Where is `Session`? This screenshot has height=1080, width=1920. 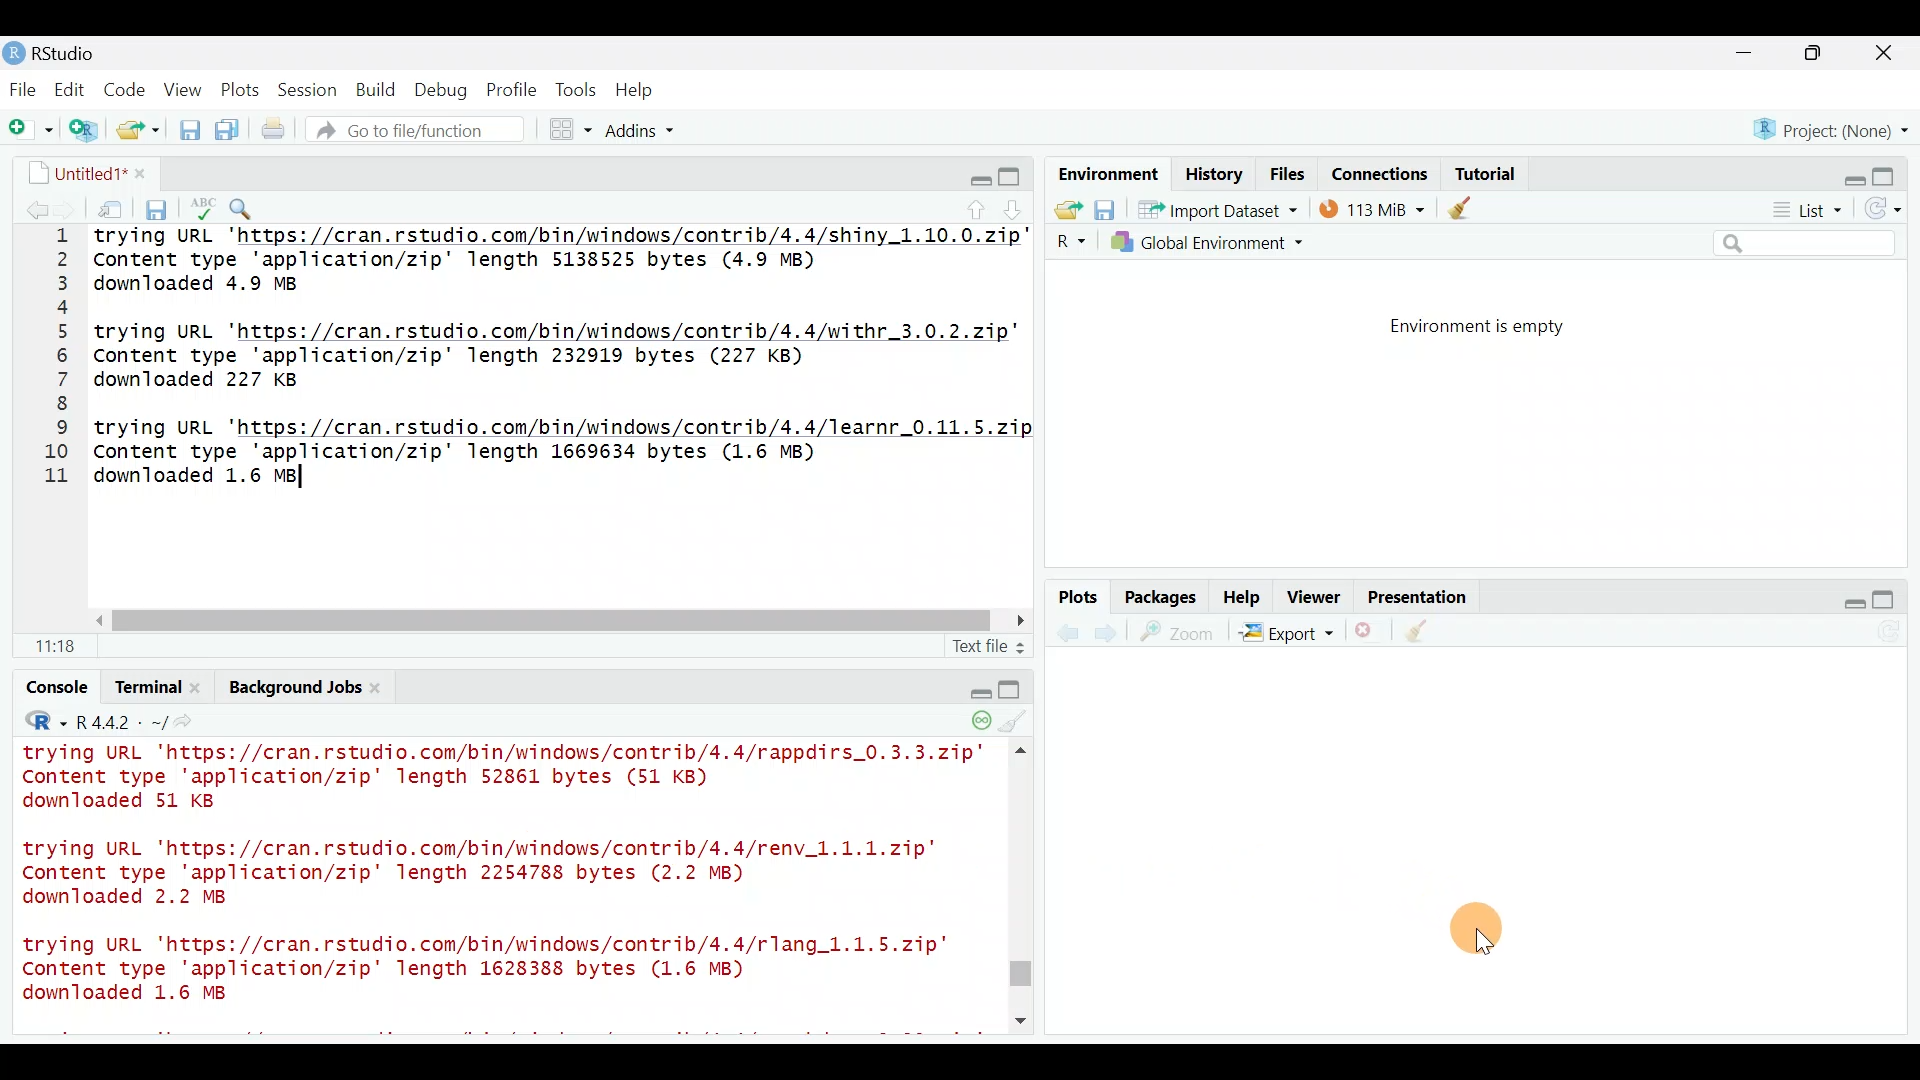
Session is located at coordinates (311, 89).